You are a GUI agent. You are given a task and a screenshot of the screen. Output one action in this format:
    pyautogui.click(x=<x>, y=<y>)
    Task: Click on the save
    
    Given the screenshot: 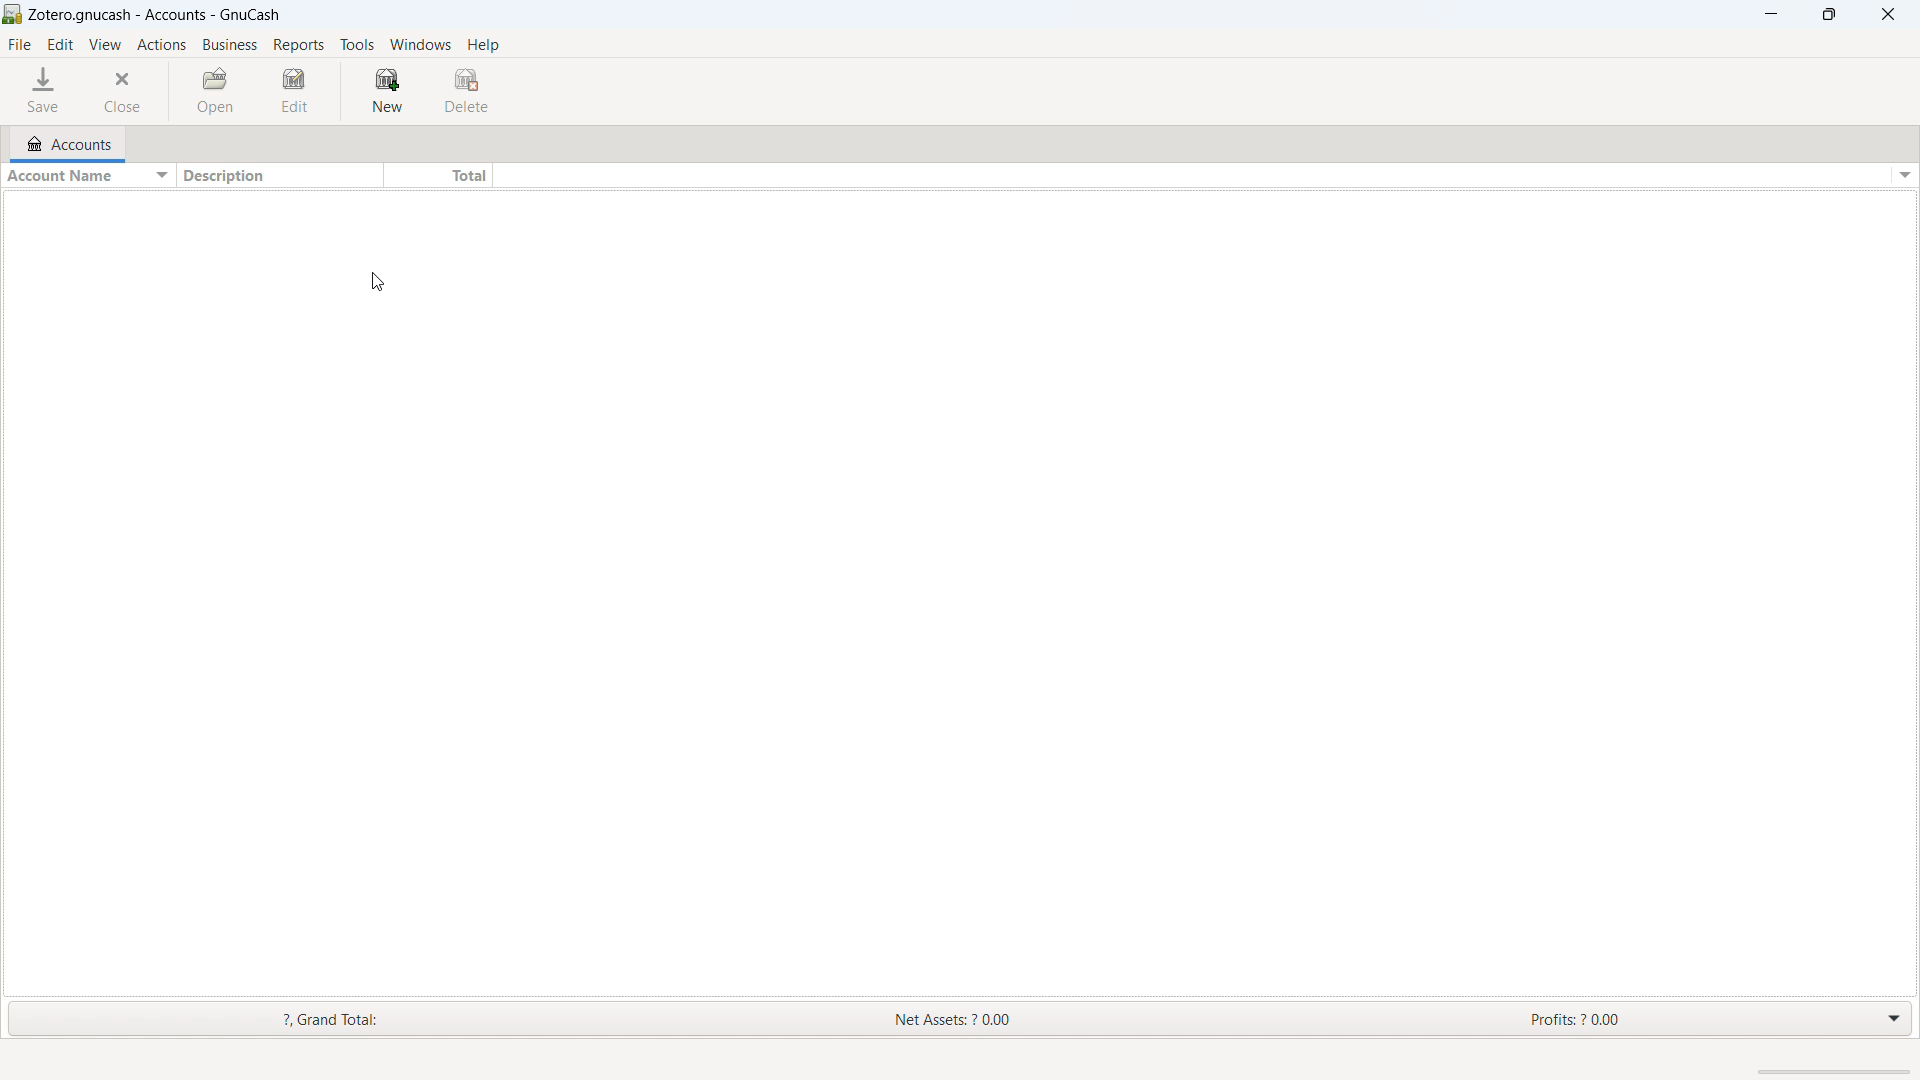 What is the action you would take?
    pyautogui.click(x=45, y=90)
    